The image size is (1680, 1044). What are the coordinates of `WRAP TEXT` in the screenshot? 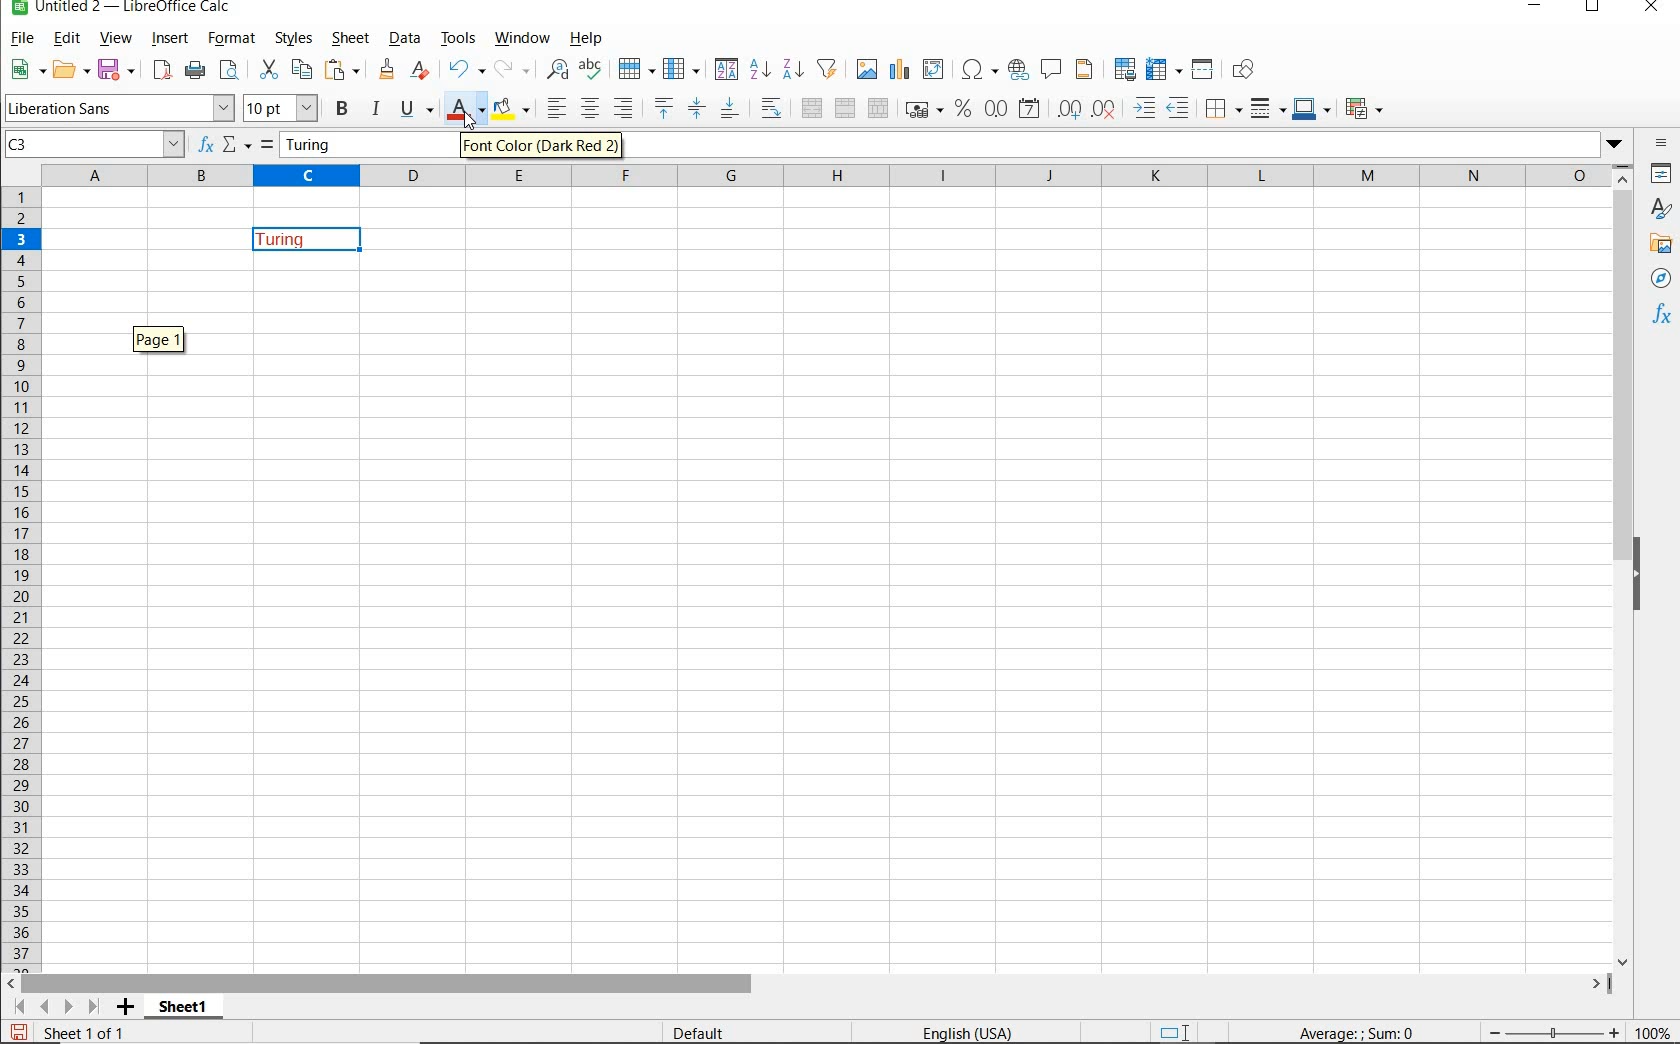 It's located at (769, 110).